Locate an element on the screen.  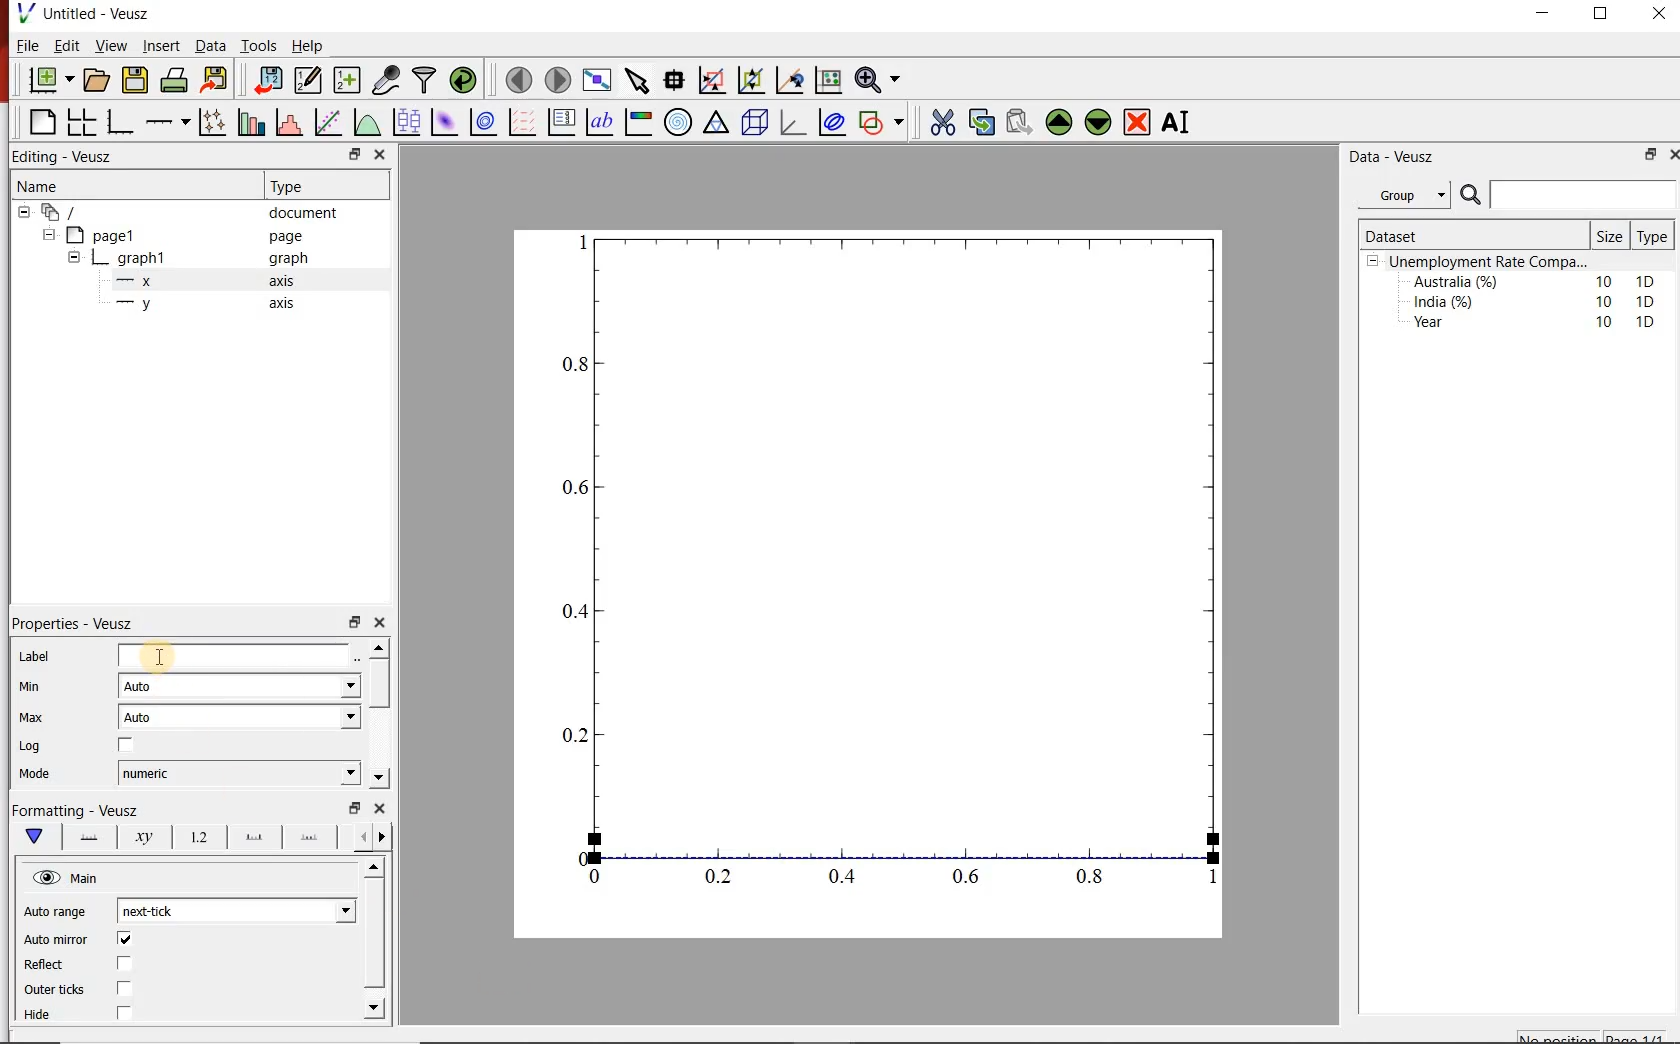
minimise is located at coordinates (1548, 18).